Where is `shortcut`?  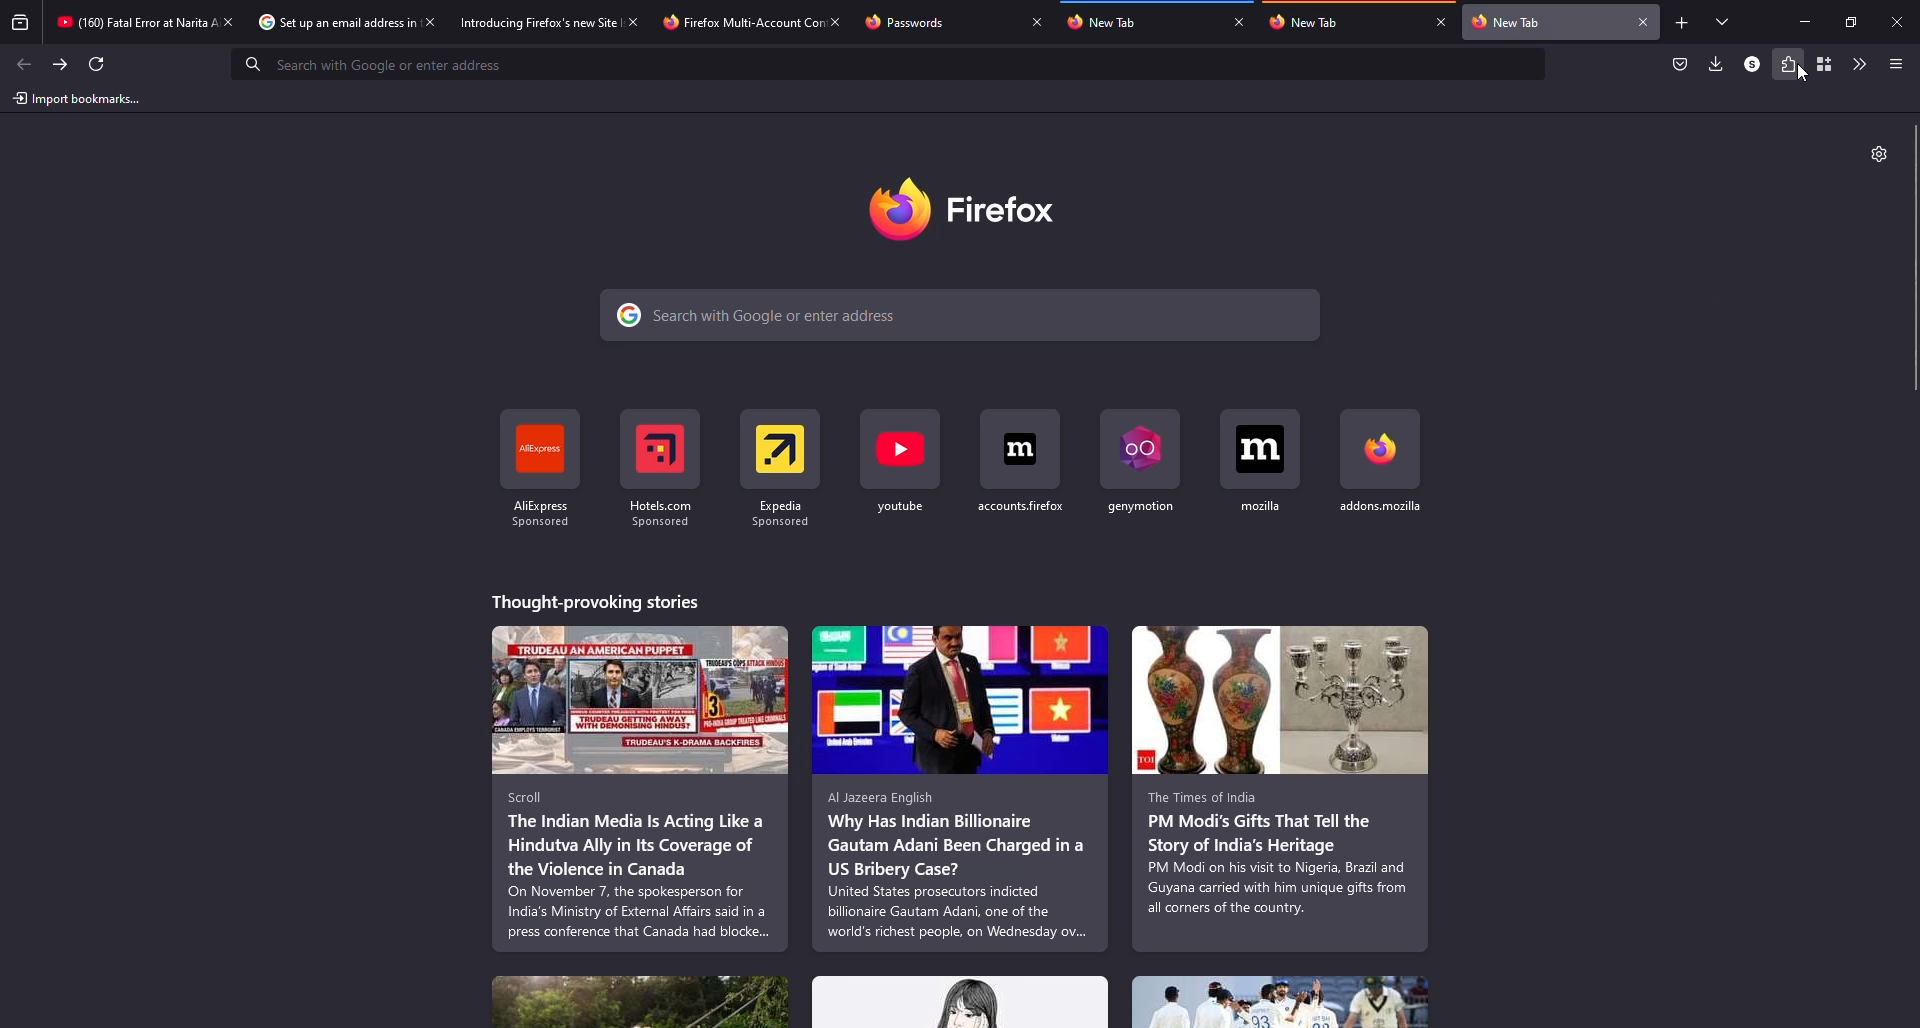 shortcut is located at coordinates (667, 466).